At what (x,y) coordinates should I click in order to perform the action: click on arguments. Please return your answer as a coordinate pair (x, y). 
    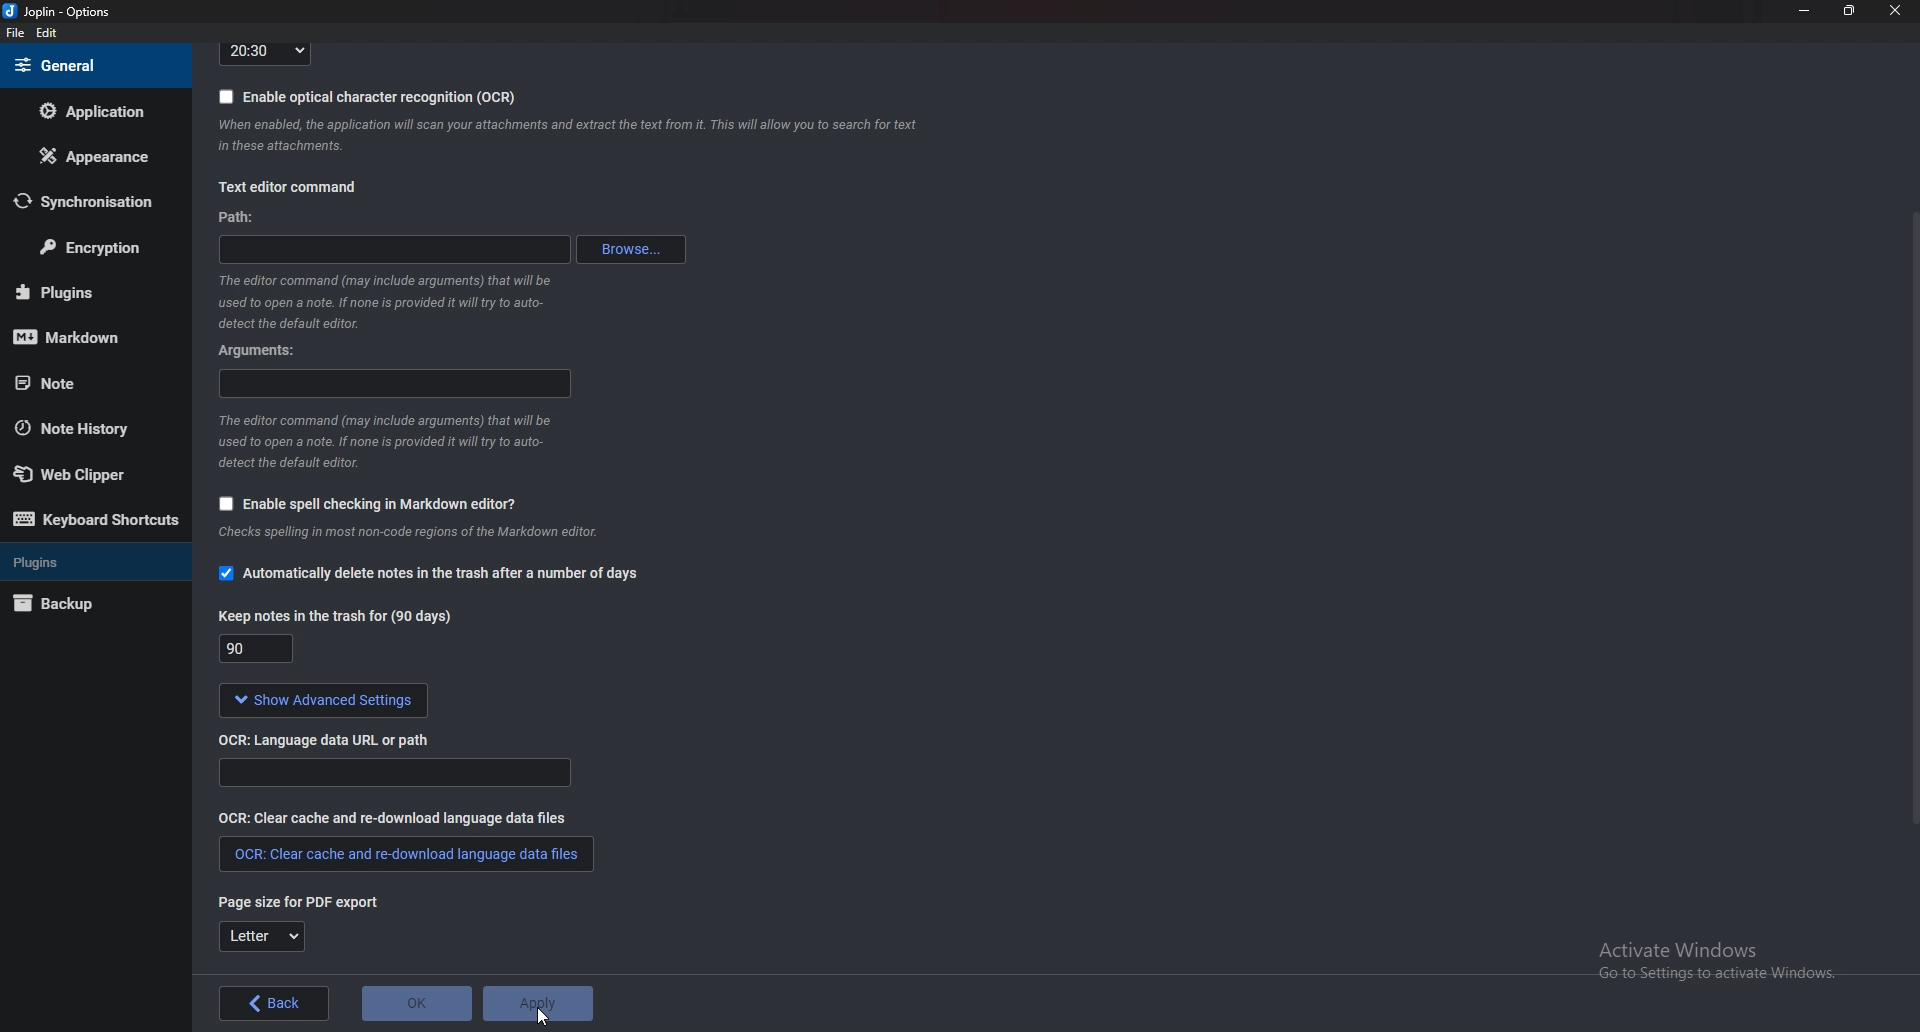
    Looking at the image, I should click on (398, 384).